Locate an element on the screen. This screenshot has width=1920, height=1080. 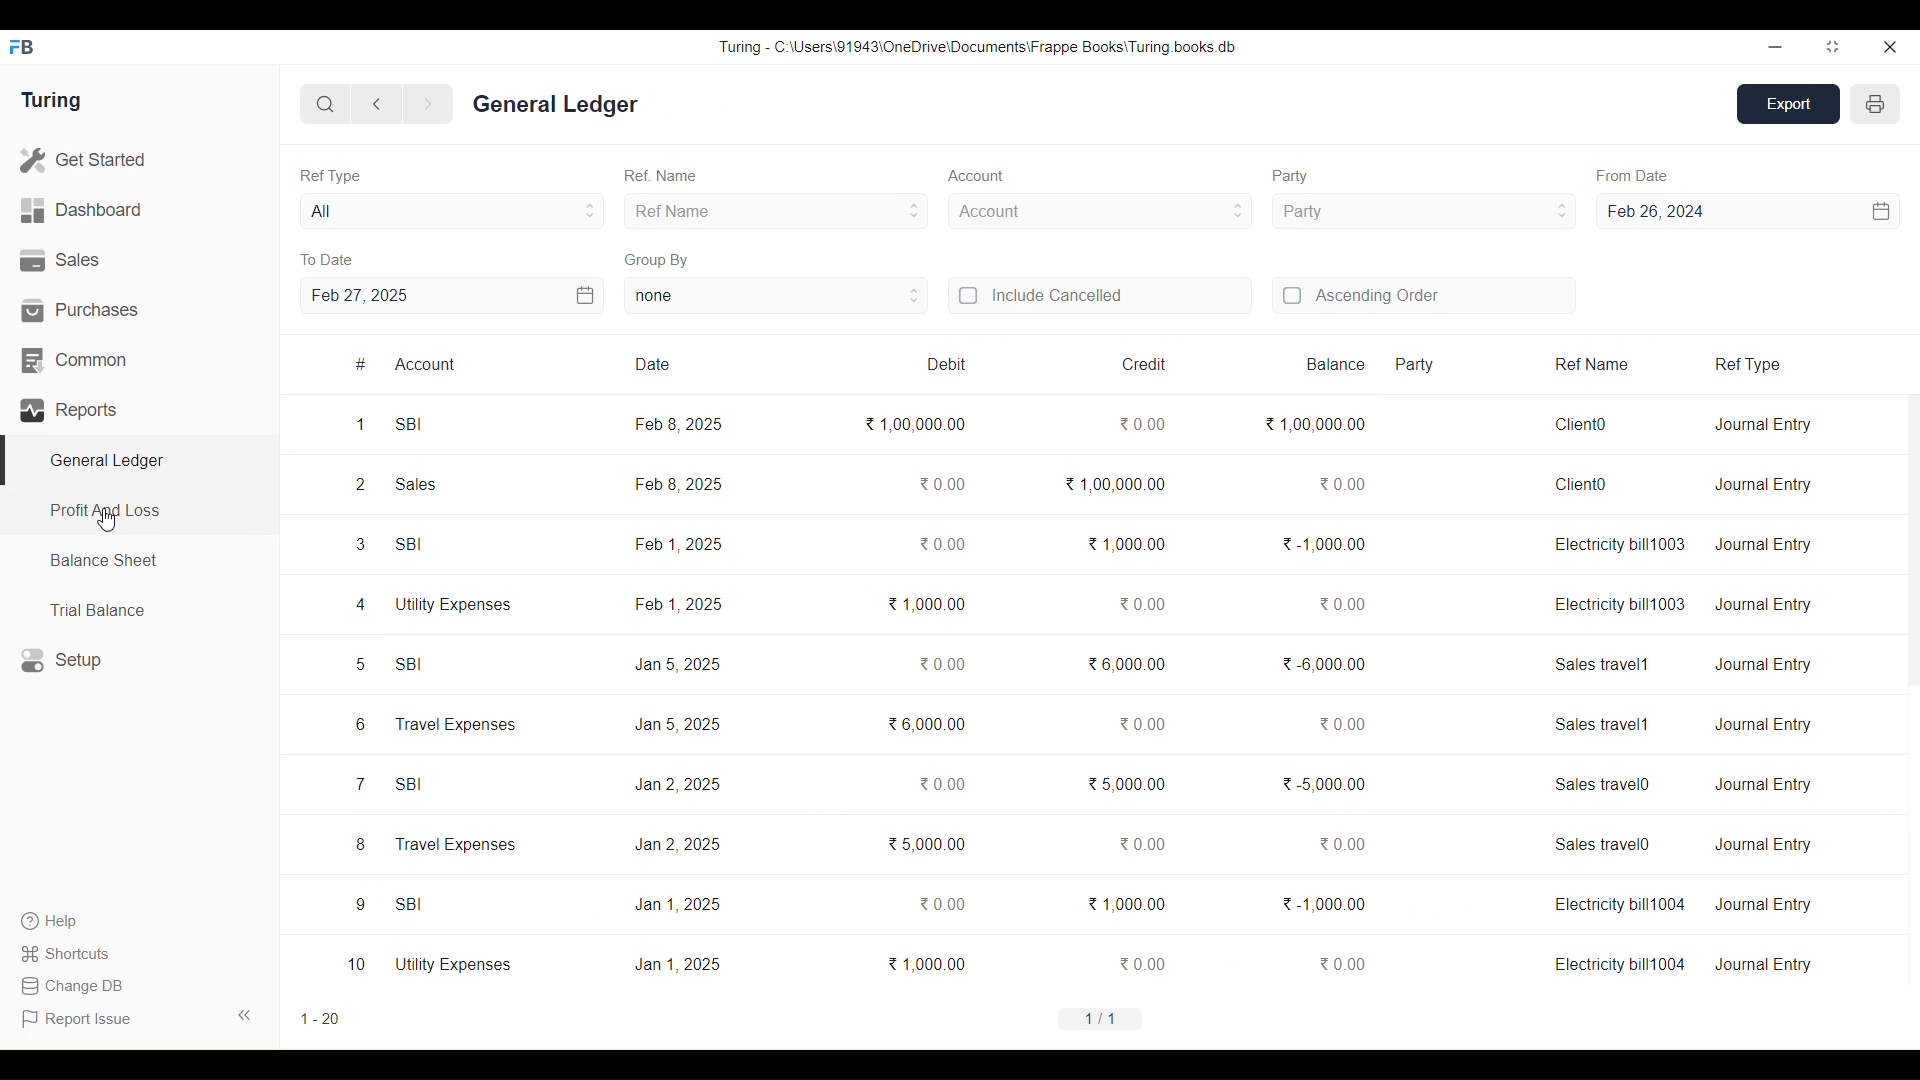
Sales travel1 is located at coordinates (1604, 724).